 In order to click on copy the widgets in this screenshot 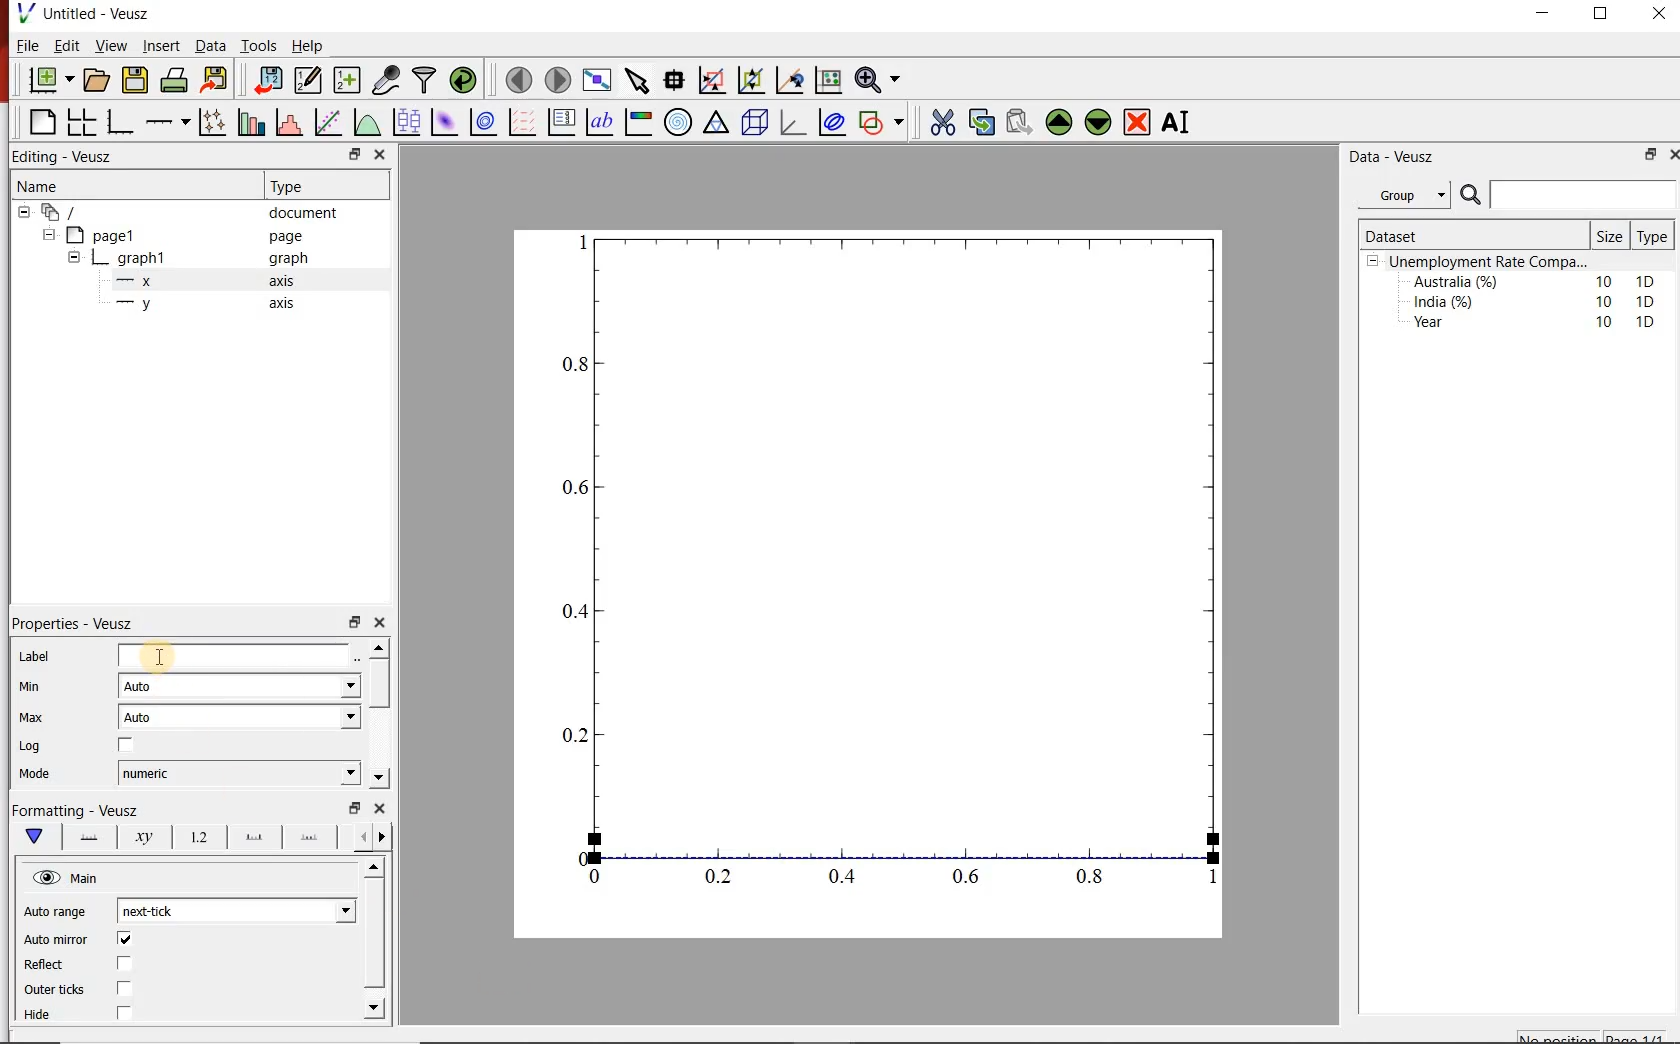, I will do `click(980, 122)`.